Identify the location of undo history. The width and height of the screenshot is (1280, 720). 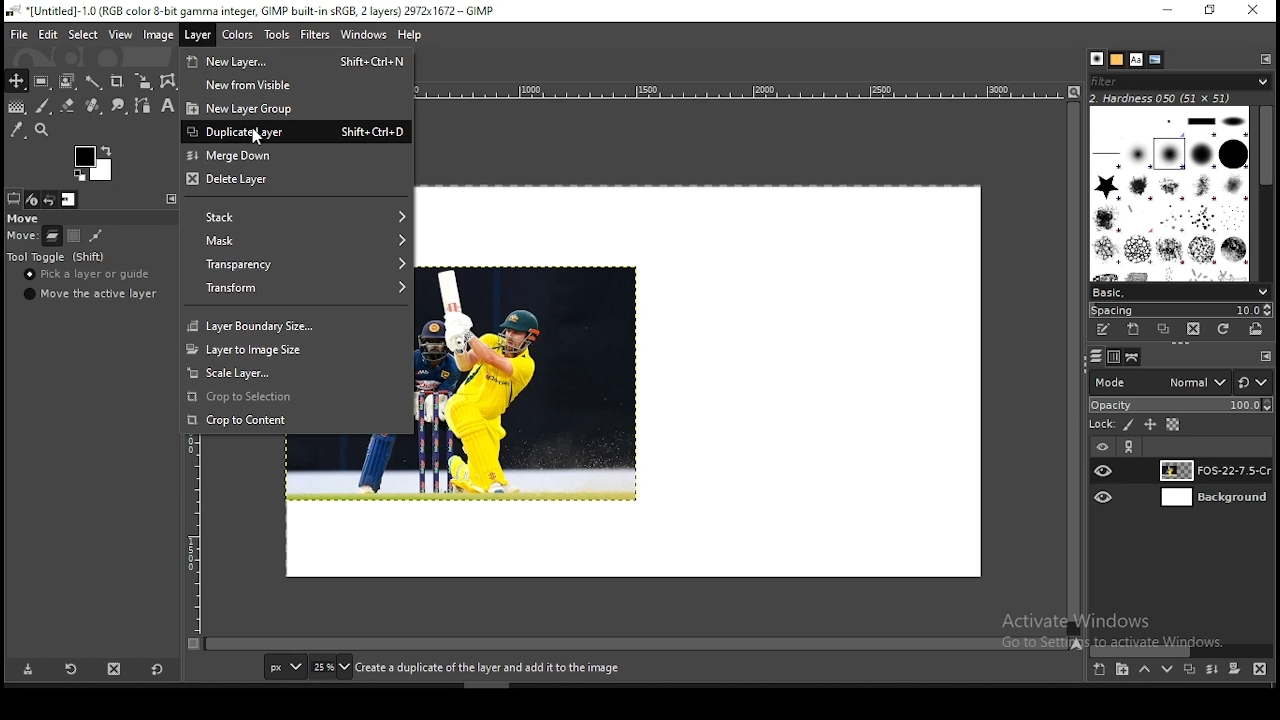
(49, 200).